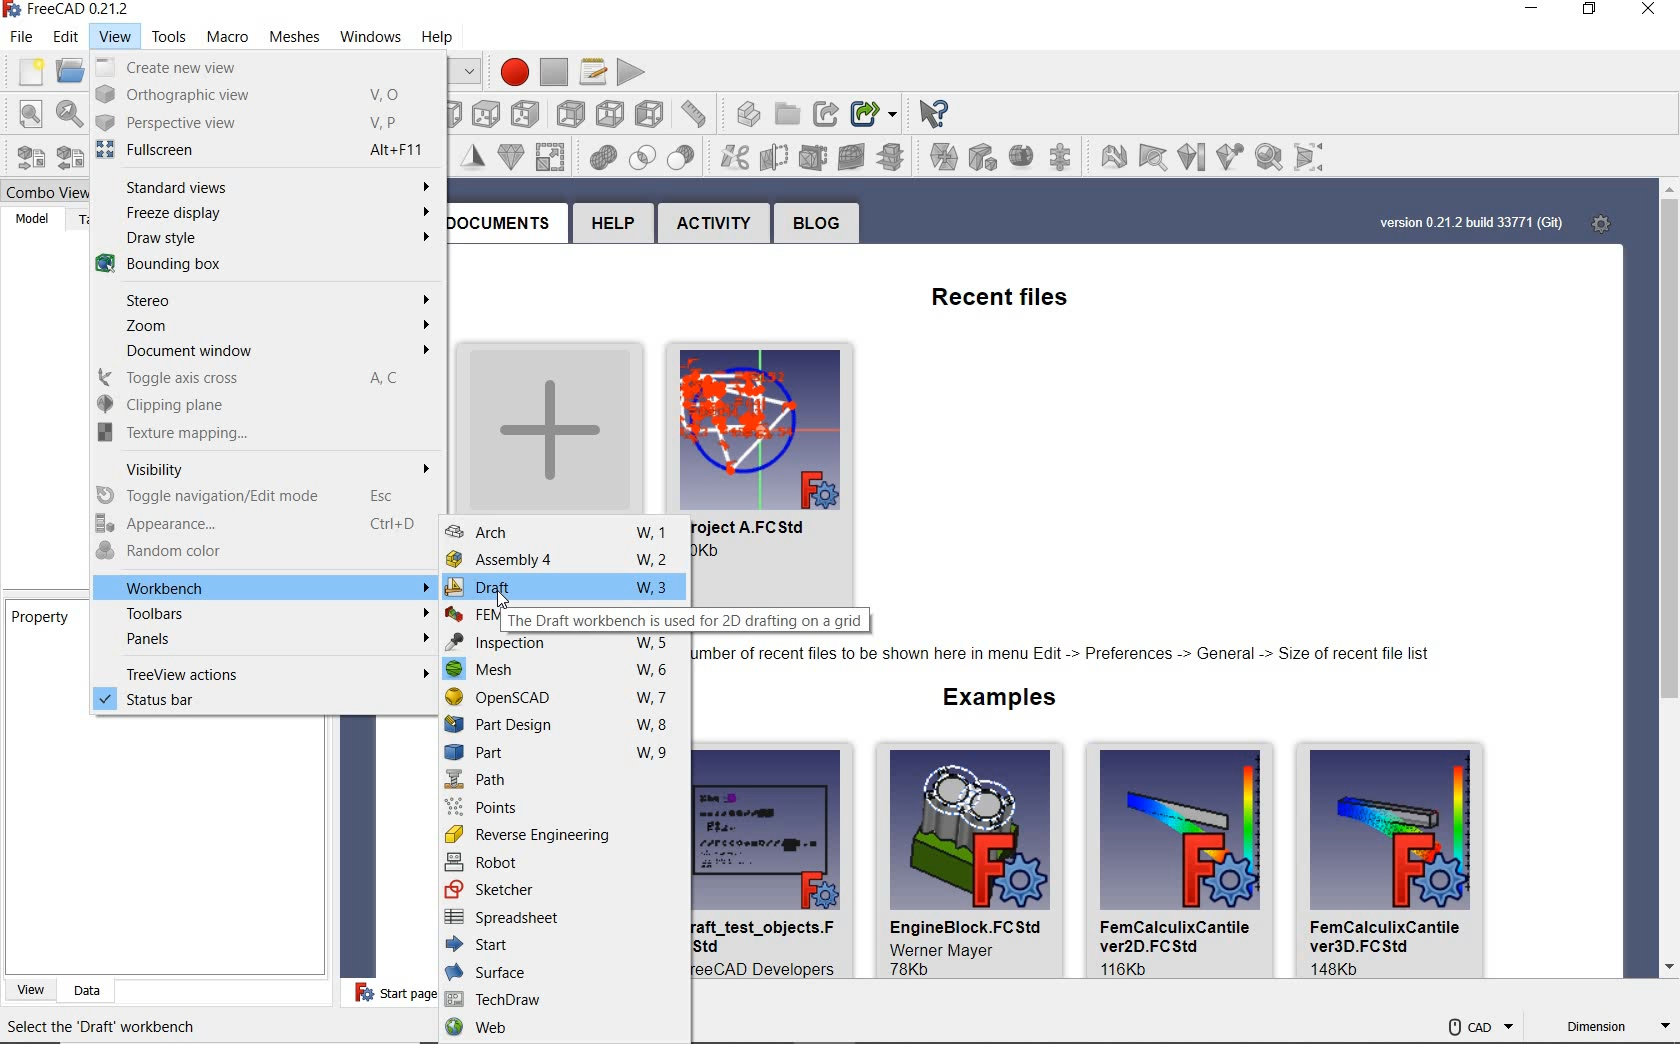 The width and height of the screenshot is (1680, 1044). I want to click on import mesh, so click(24, 157).